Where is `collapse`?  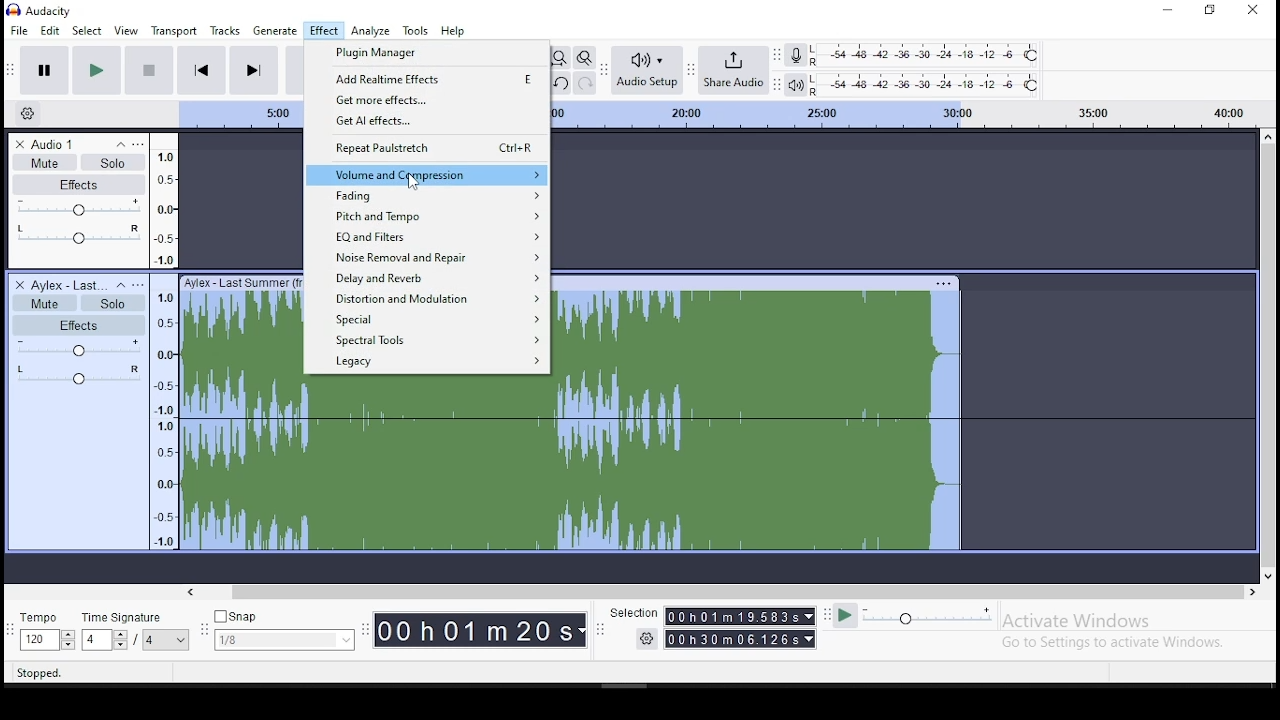 collapse is located at coordinates (120, 142).